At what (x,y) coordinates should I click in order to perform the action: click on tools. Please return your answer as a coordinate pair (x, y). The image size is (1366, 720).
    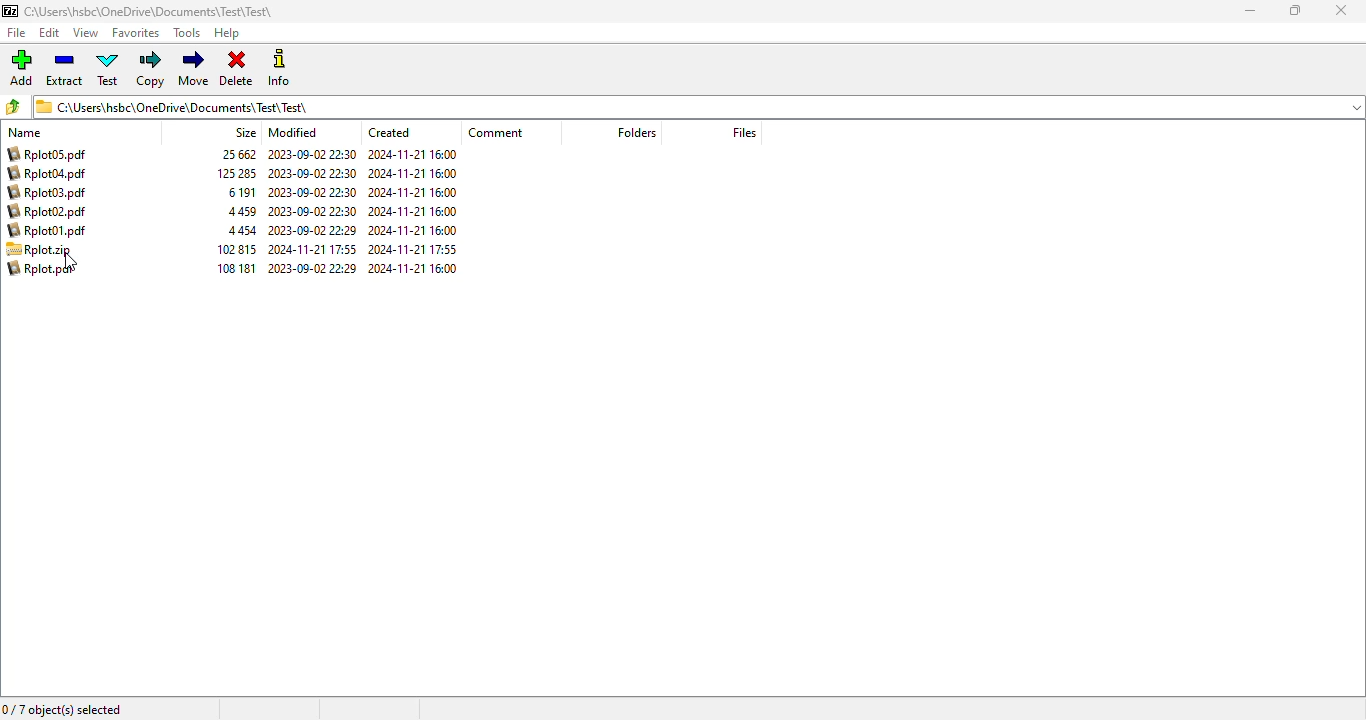
    Looking at the image, I should click on (186, 33).